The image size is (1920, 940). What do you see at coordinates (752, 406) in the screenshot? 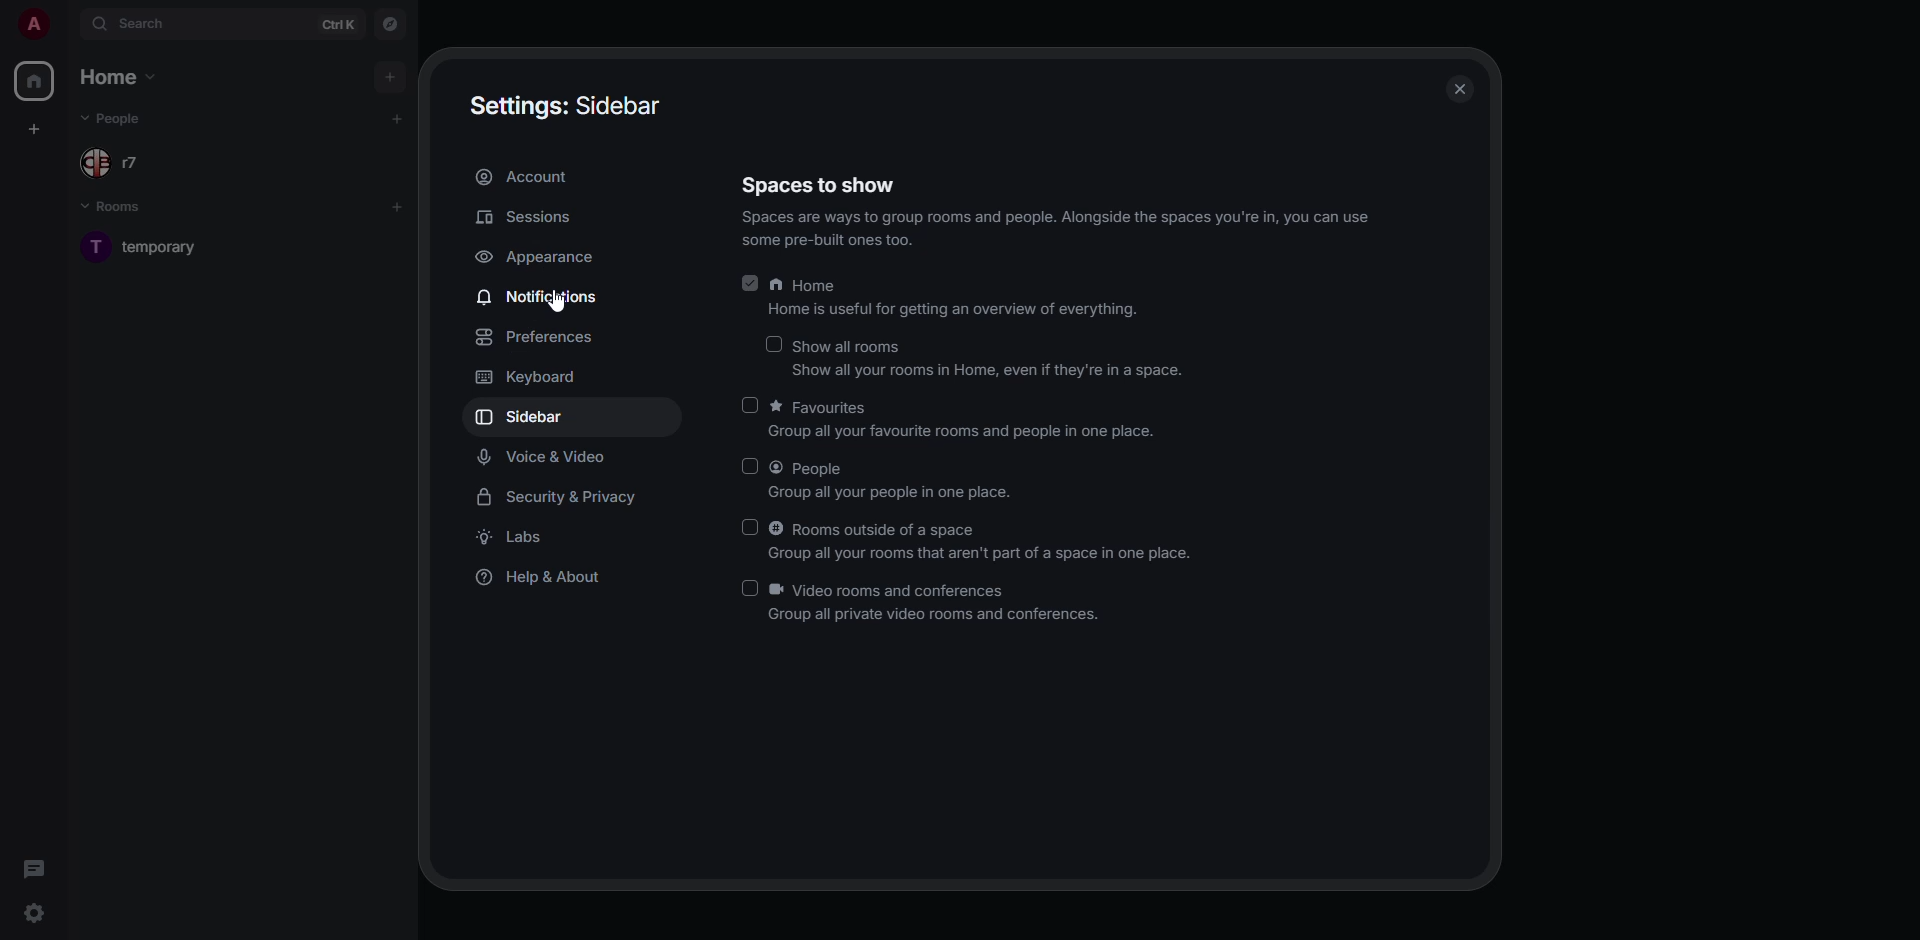
I see `click to enable` at bounding box center [752, 406].